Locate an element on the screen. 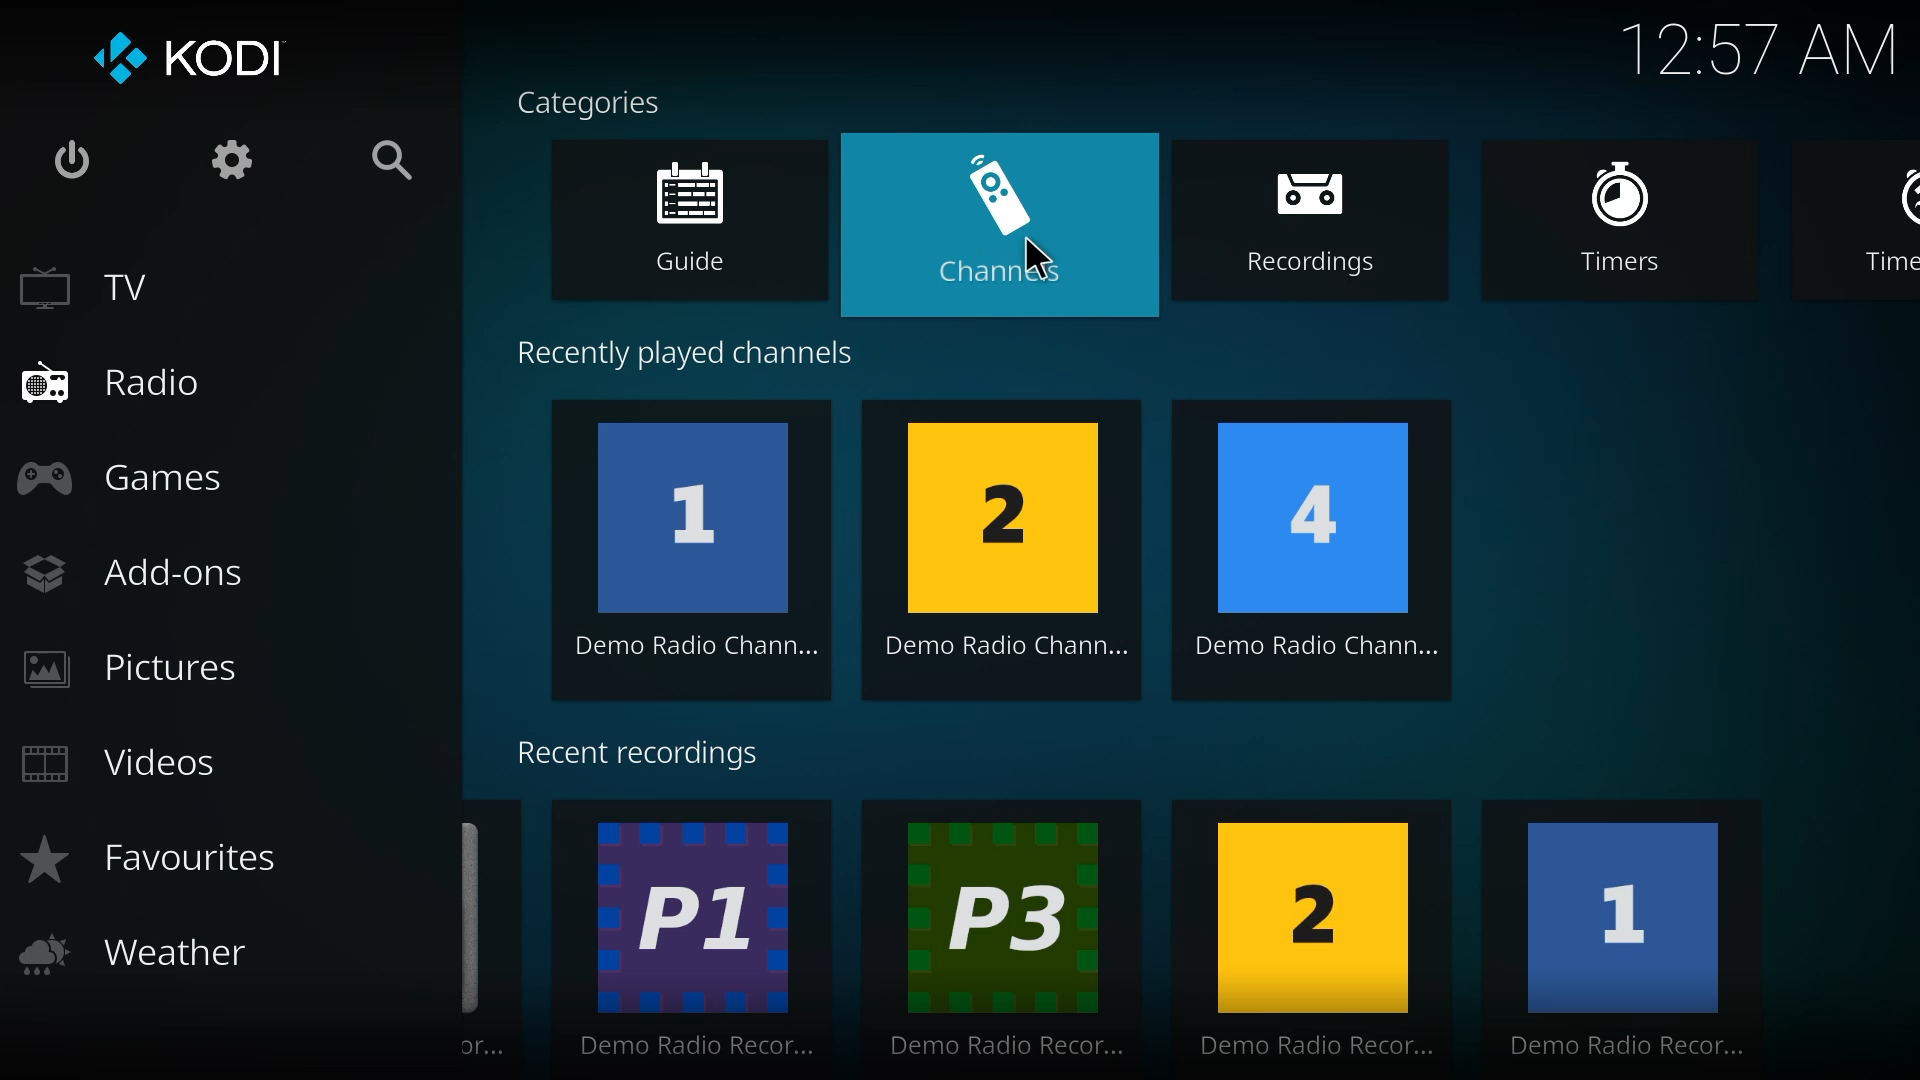 Image resolution: width=1920 pixels, height=1080 pixels. favorites is located at coordinates (148, 859).